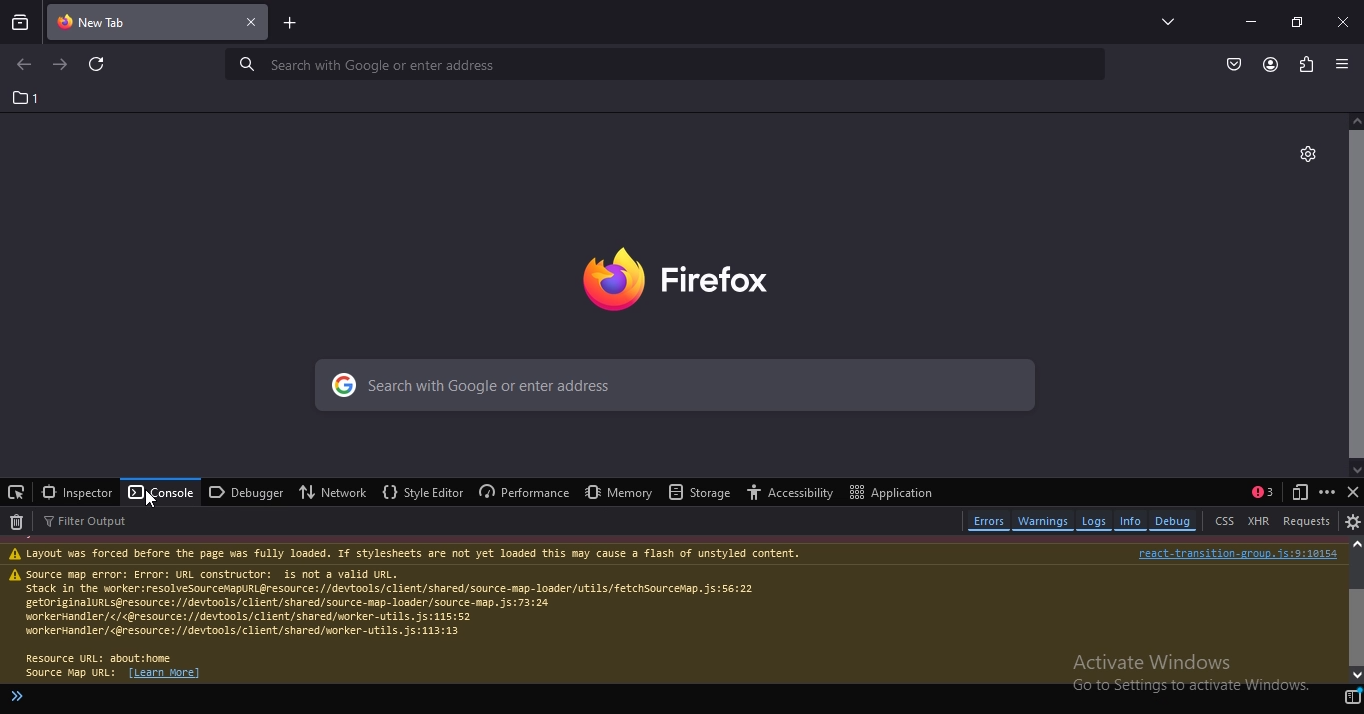  I want to click on storage, so click(701, 493).